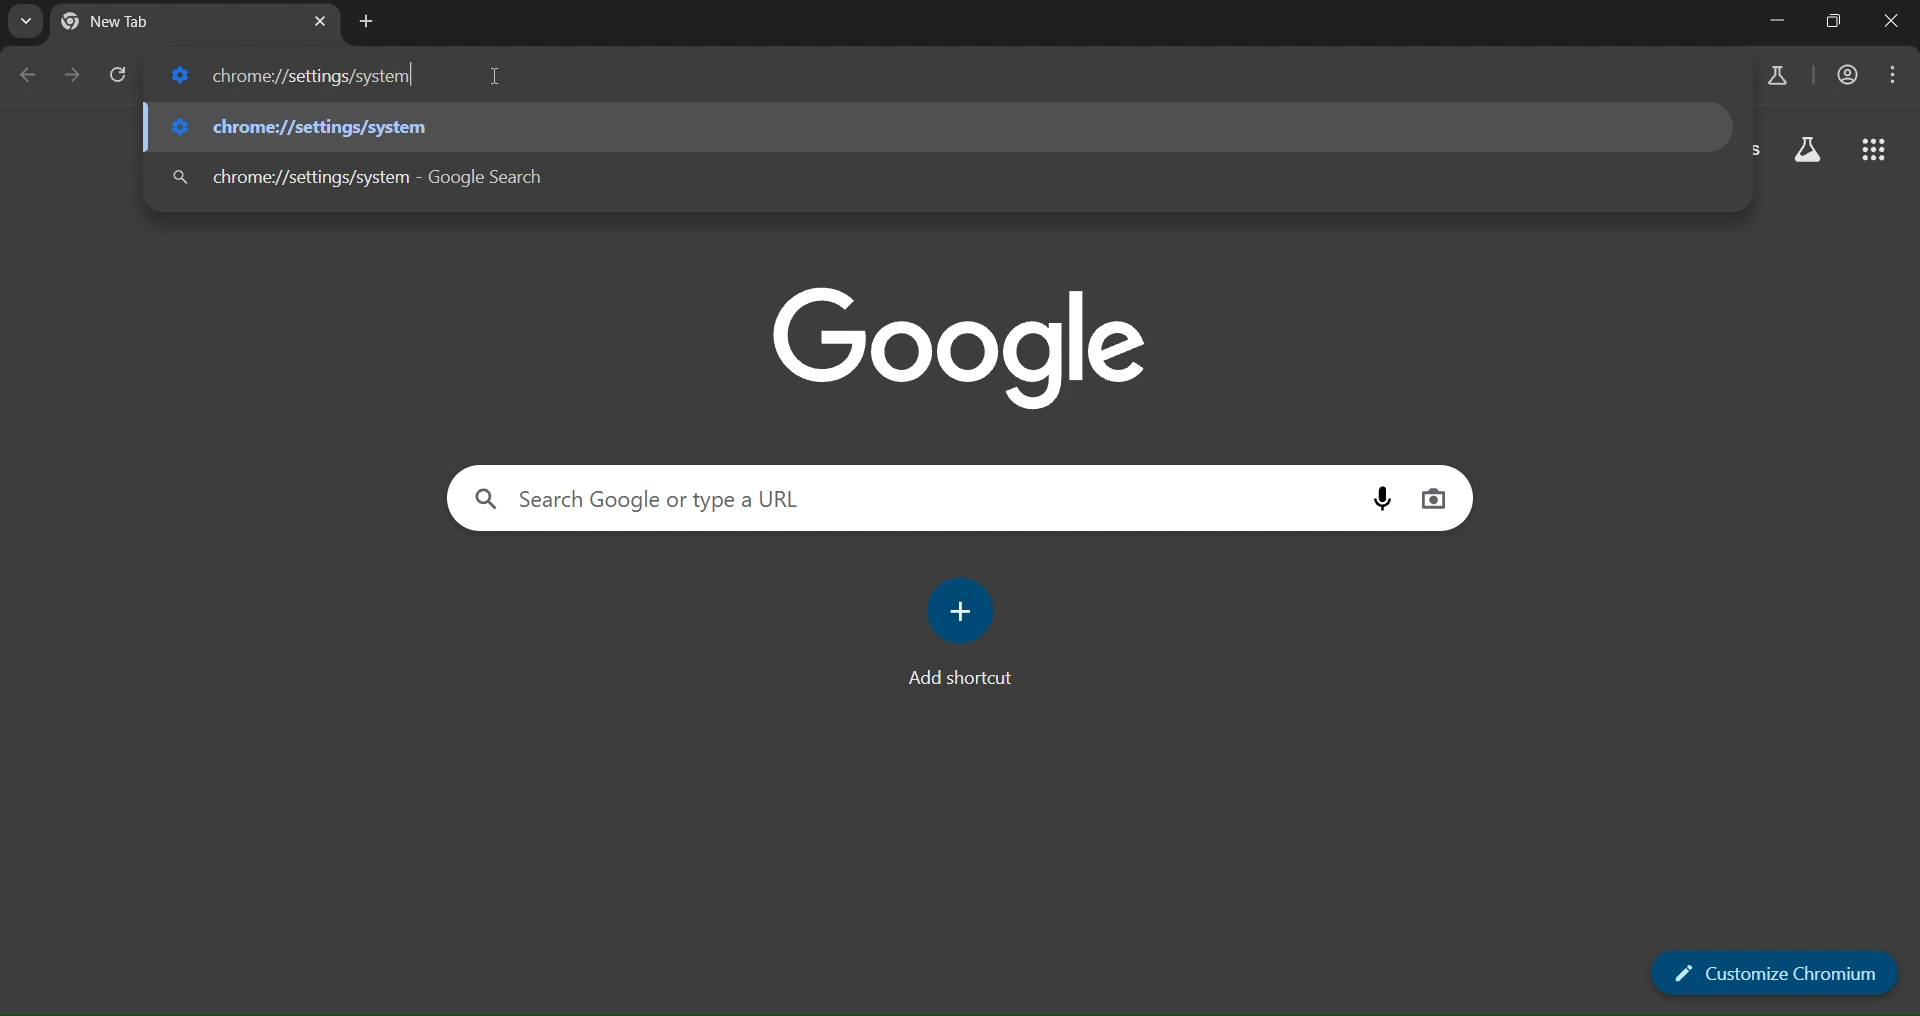 The height and width of the screenshot is (1016, 1920). Describe the element at coordinates (359, 178) in the screenshot. I see `chrome://settings/system` at that location.